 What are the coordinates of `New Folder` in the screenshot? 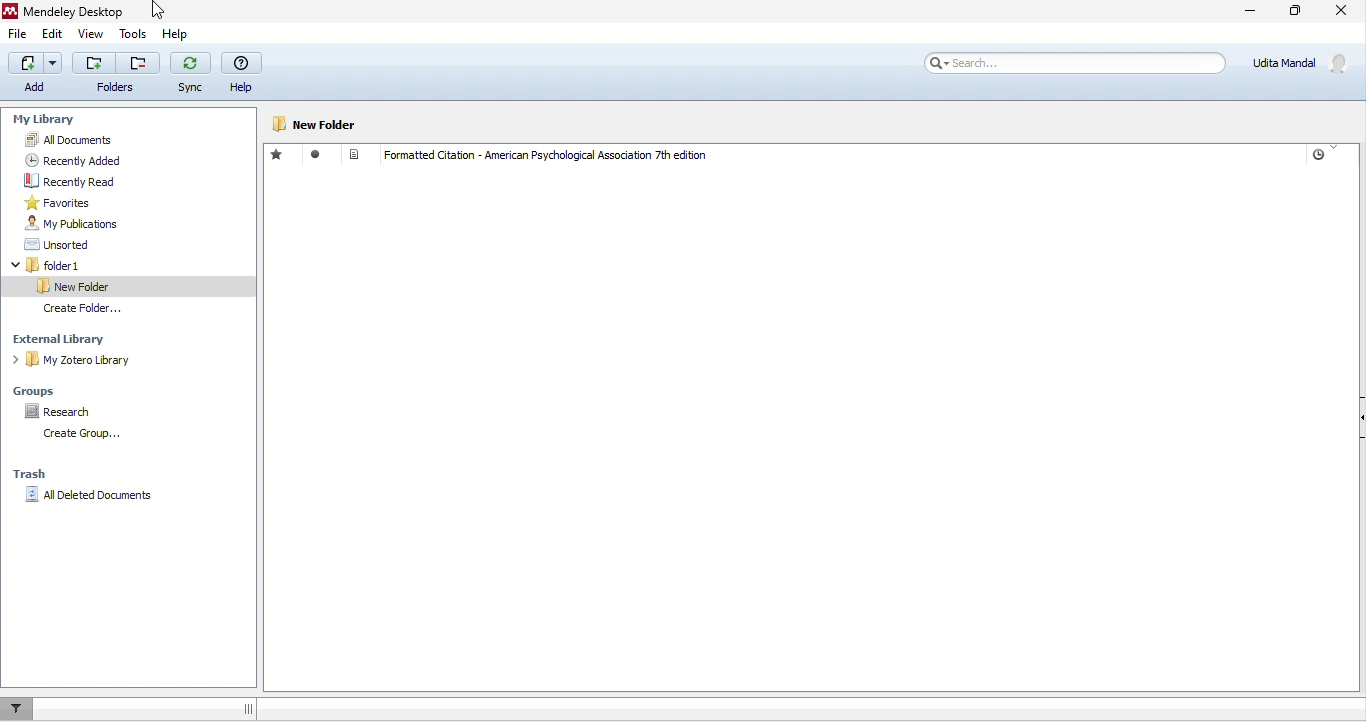 It's located at (130, 287).